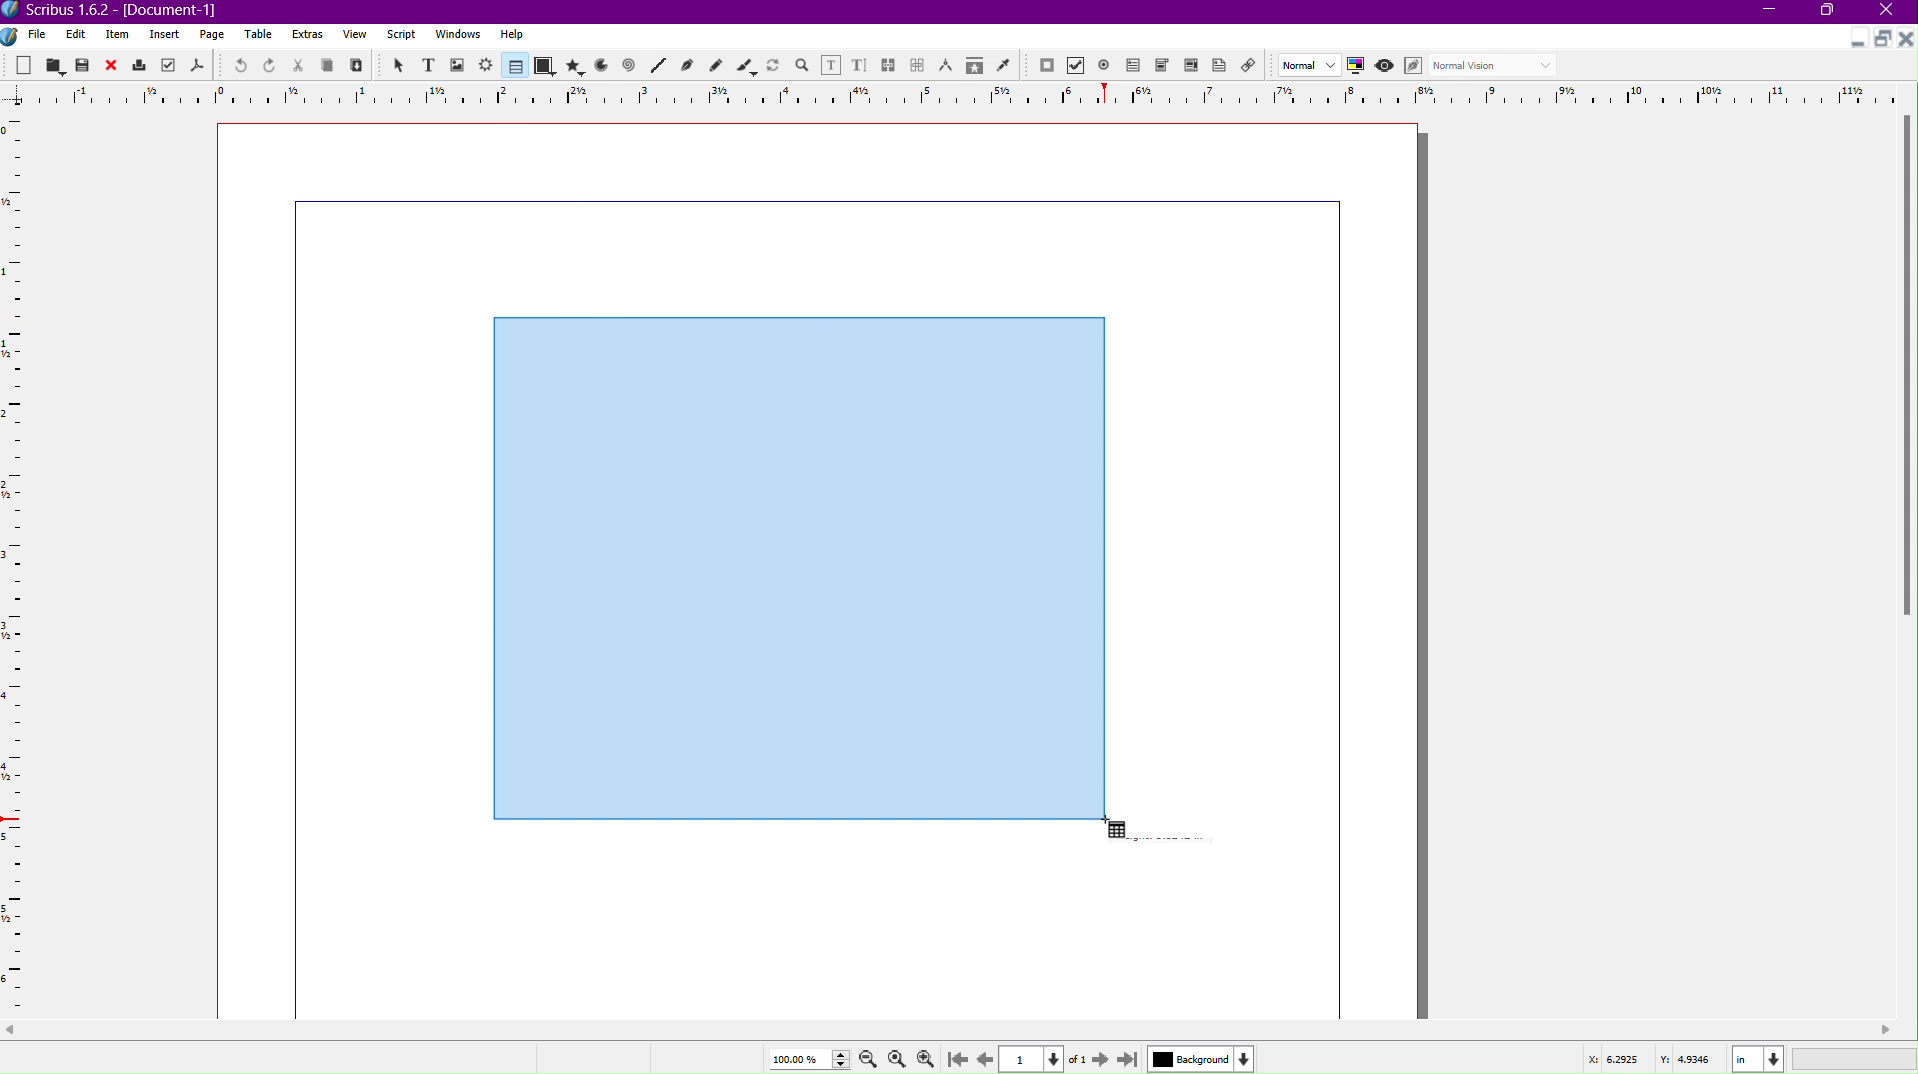  Describe the element at coordinates (864, 1059) in the screenshot. I see `Zoom Out` at that location.